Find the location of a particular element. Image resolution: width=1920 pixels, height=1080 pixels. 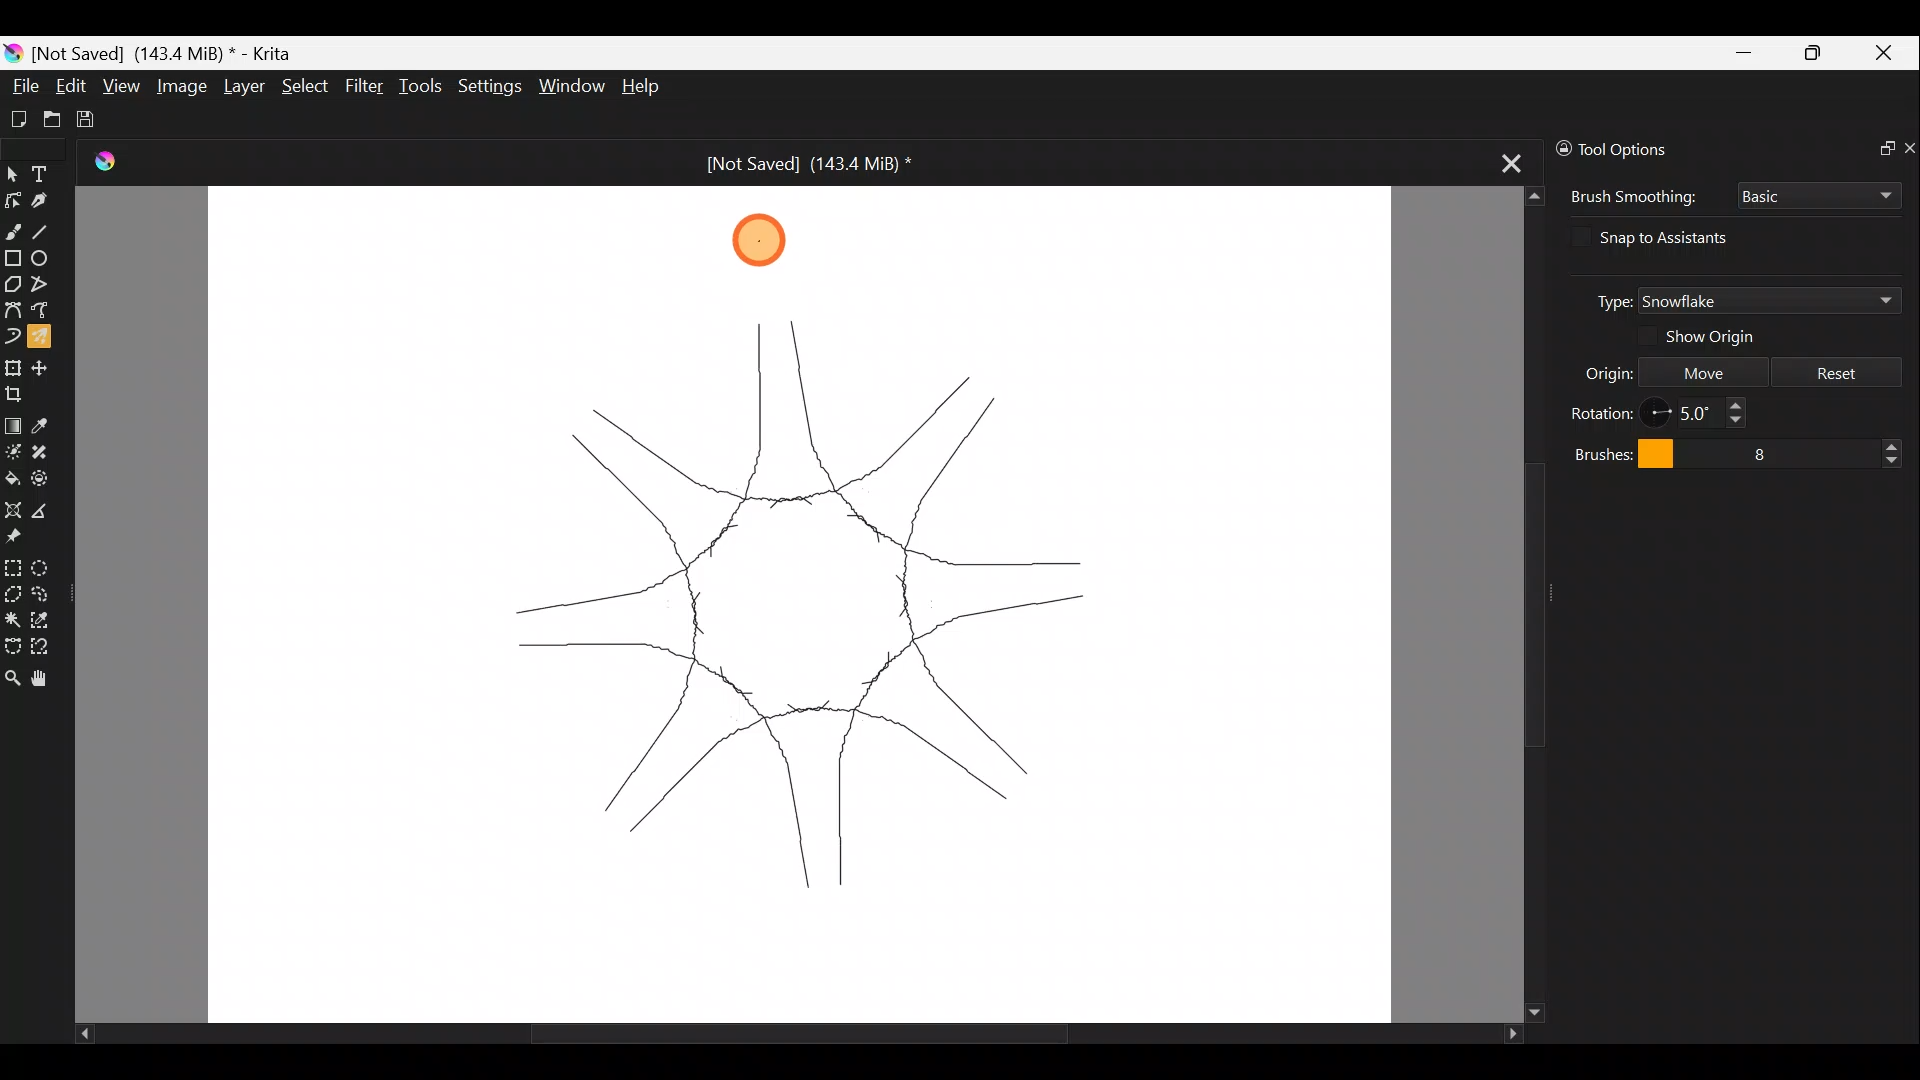

Pan tool is located at coordinates (46, 681).